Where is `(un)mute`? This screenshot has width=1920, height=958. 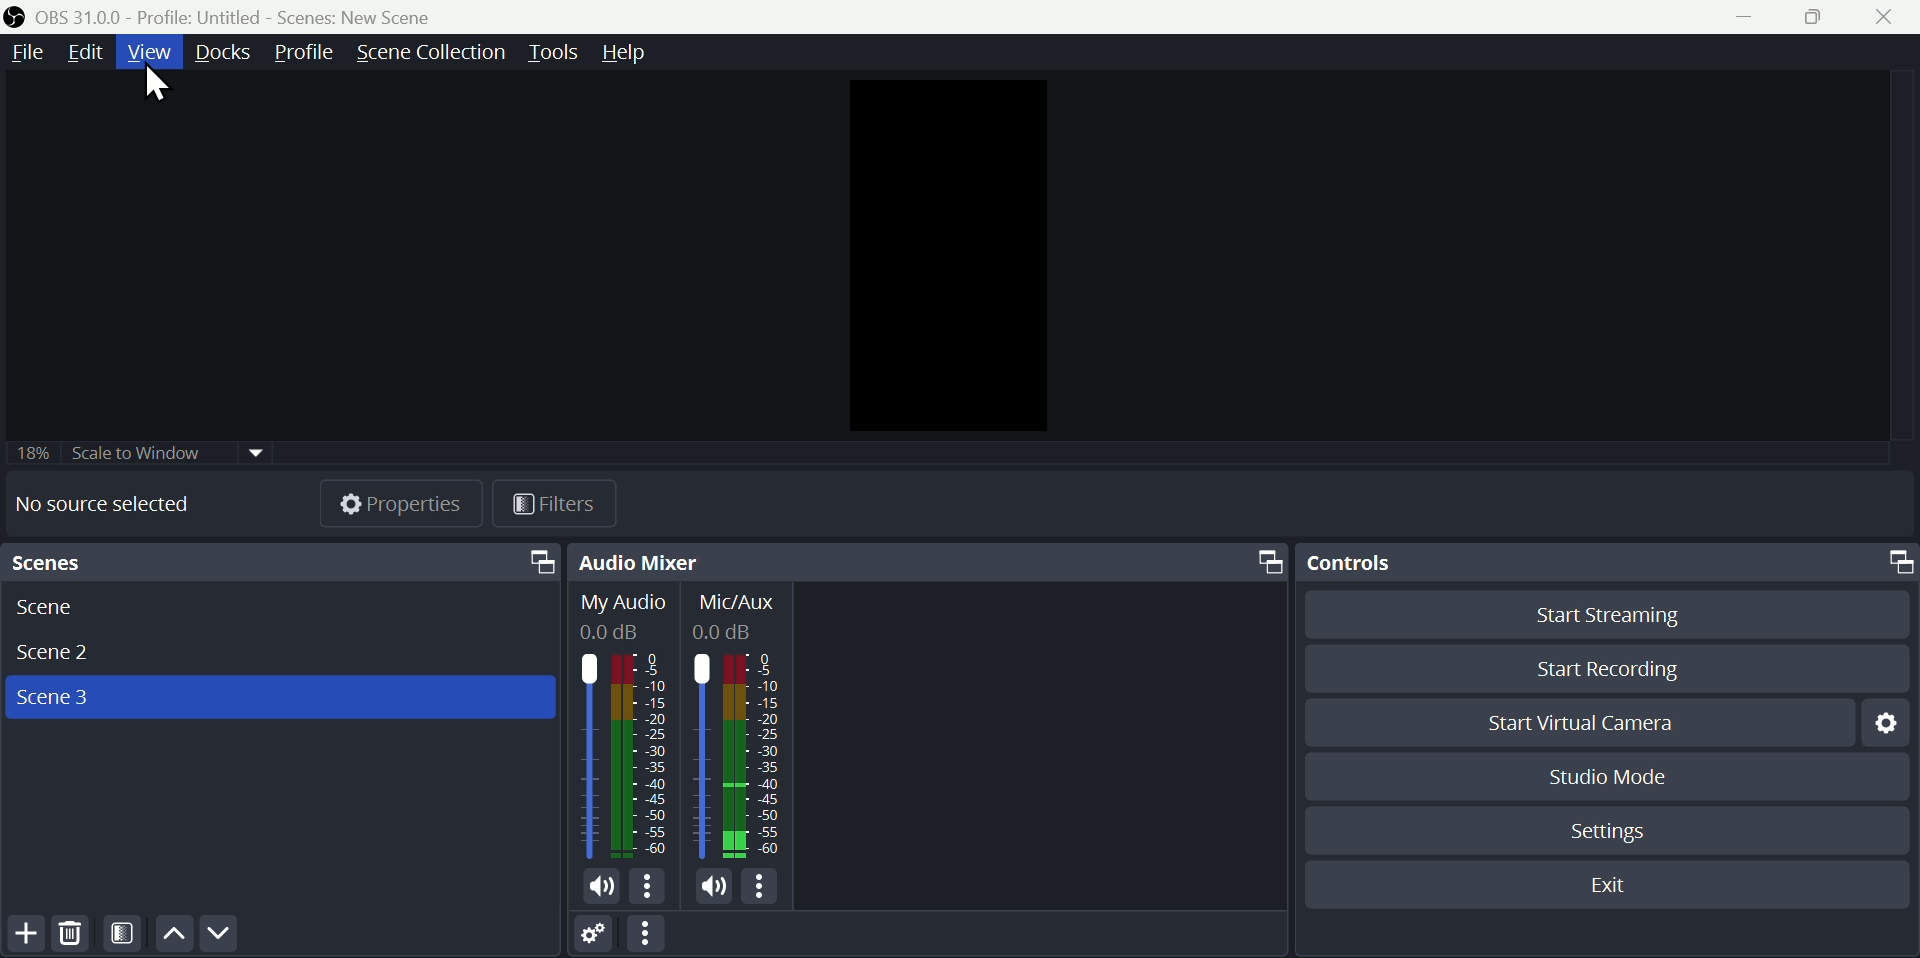 (un)mute is located at coordinates (600, 888).